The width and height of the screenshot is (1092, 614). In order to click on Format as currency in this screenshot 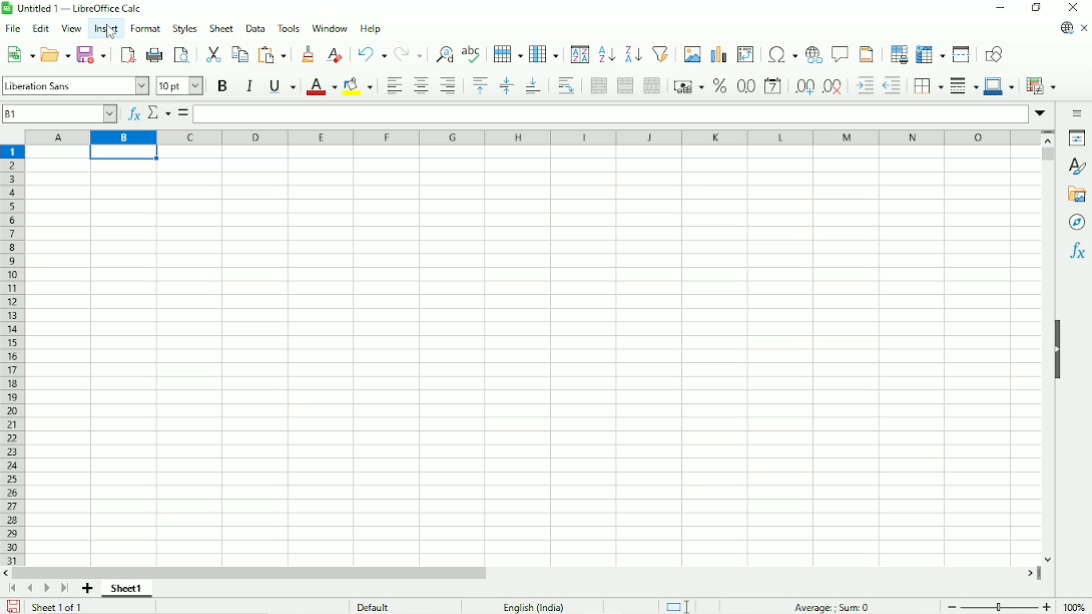, I will do `click(688, 86)`.